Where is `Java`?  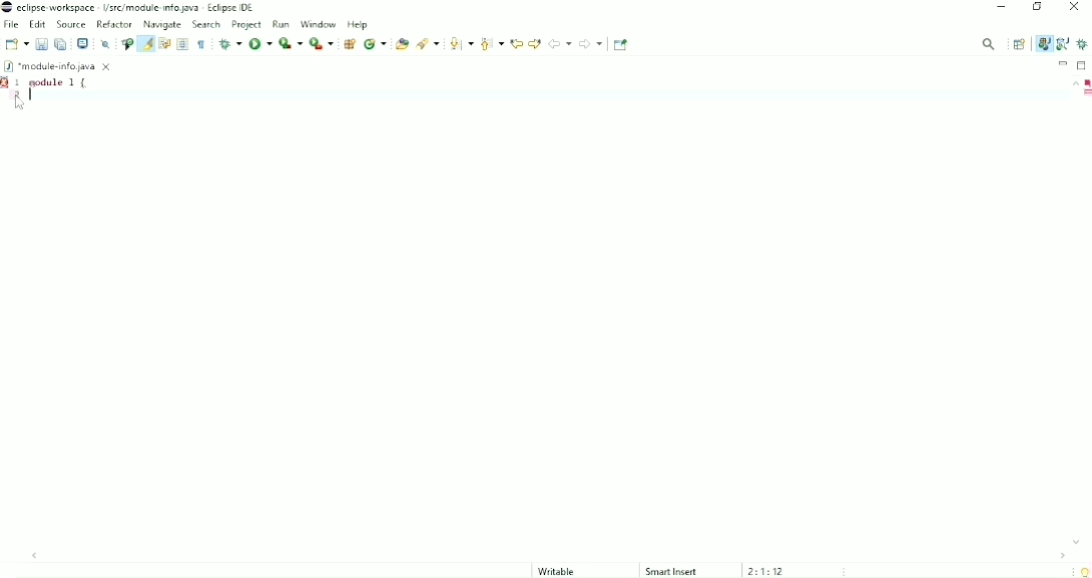
Java is located at coordinates (1043, 43).